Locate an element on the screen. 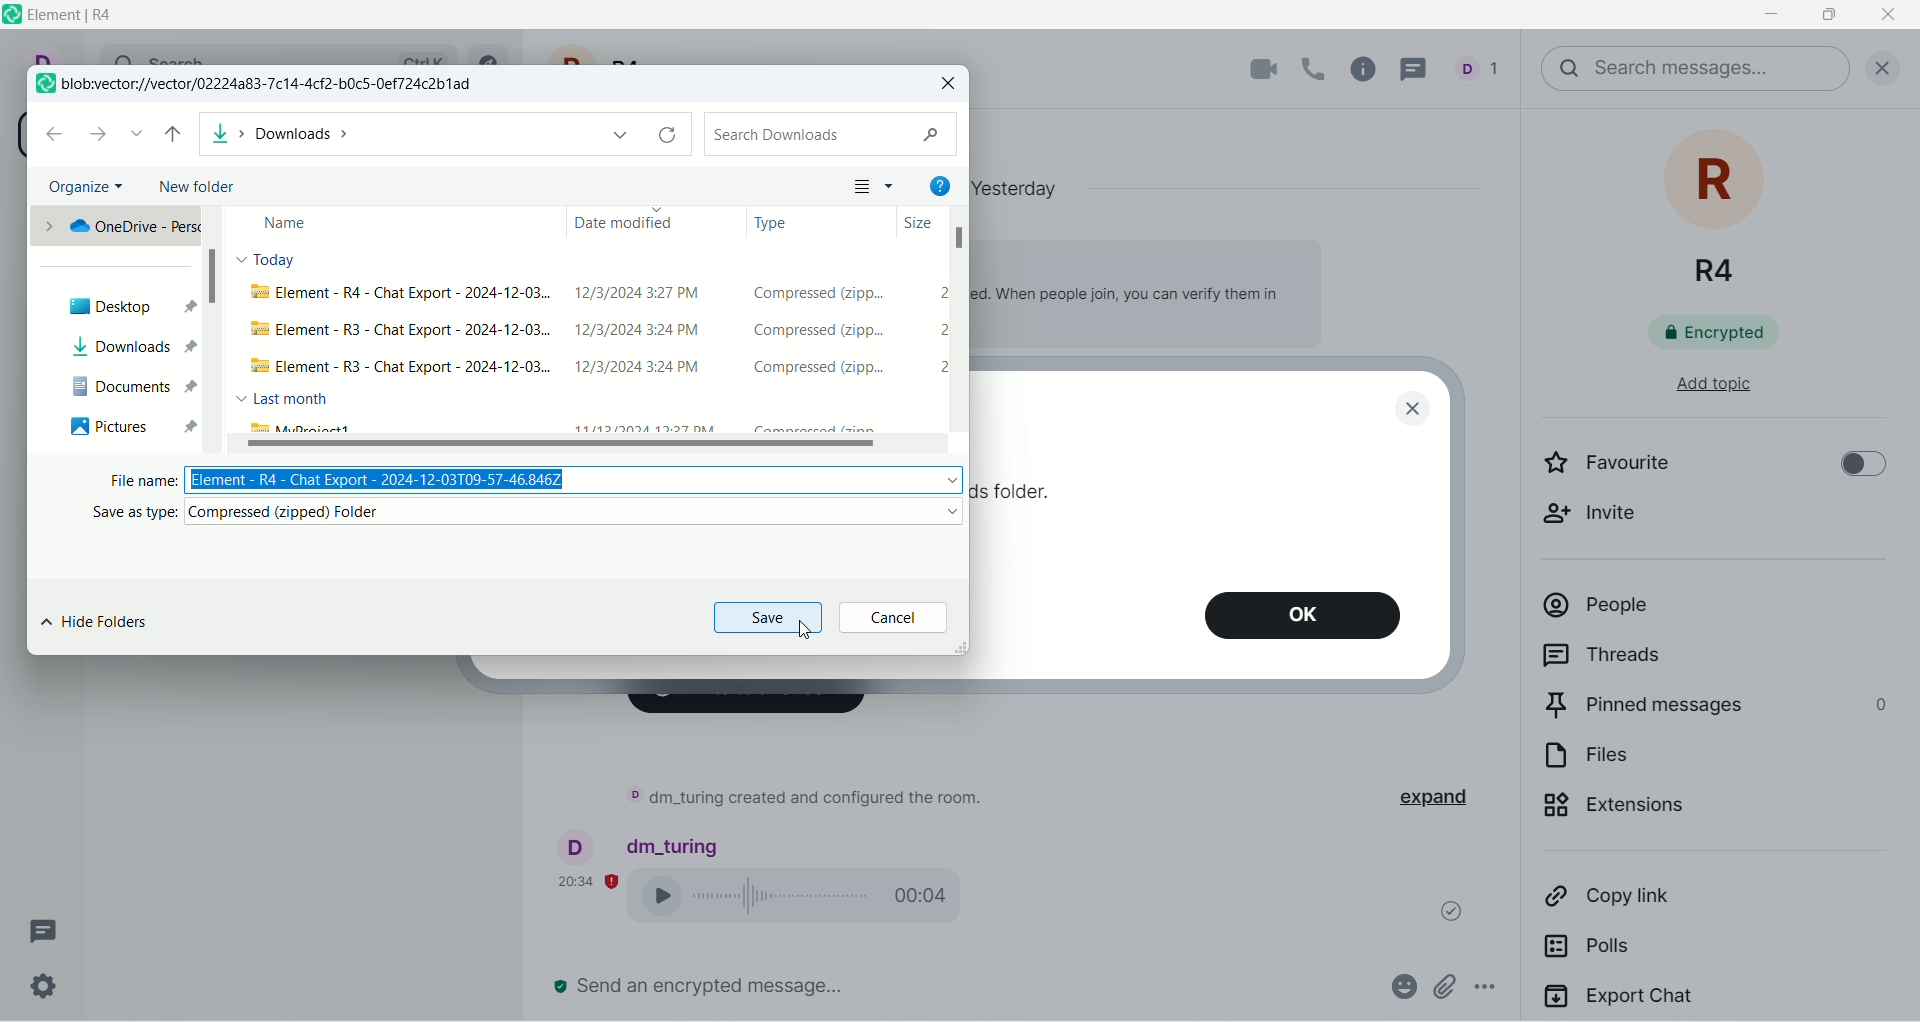  room is located at coordinates (1720, 210).